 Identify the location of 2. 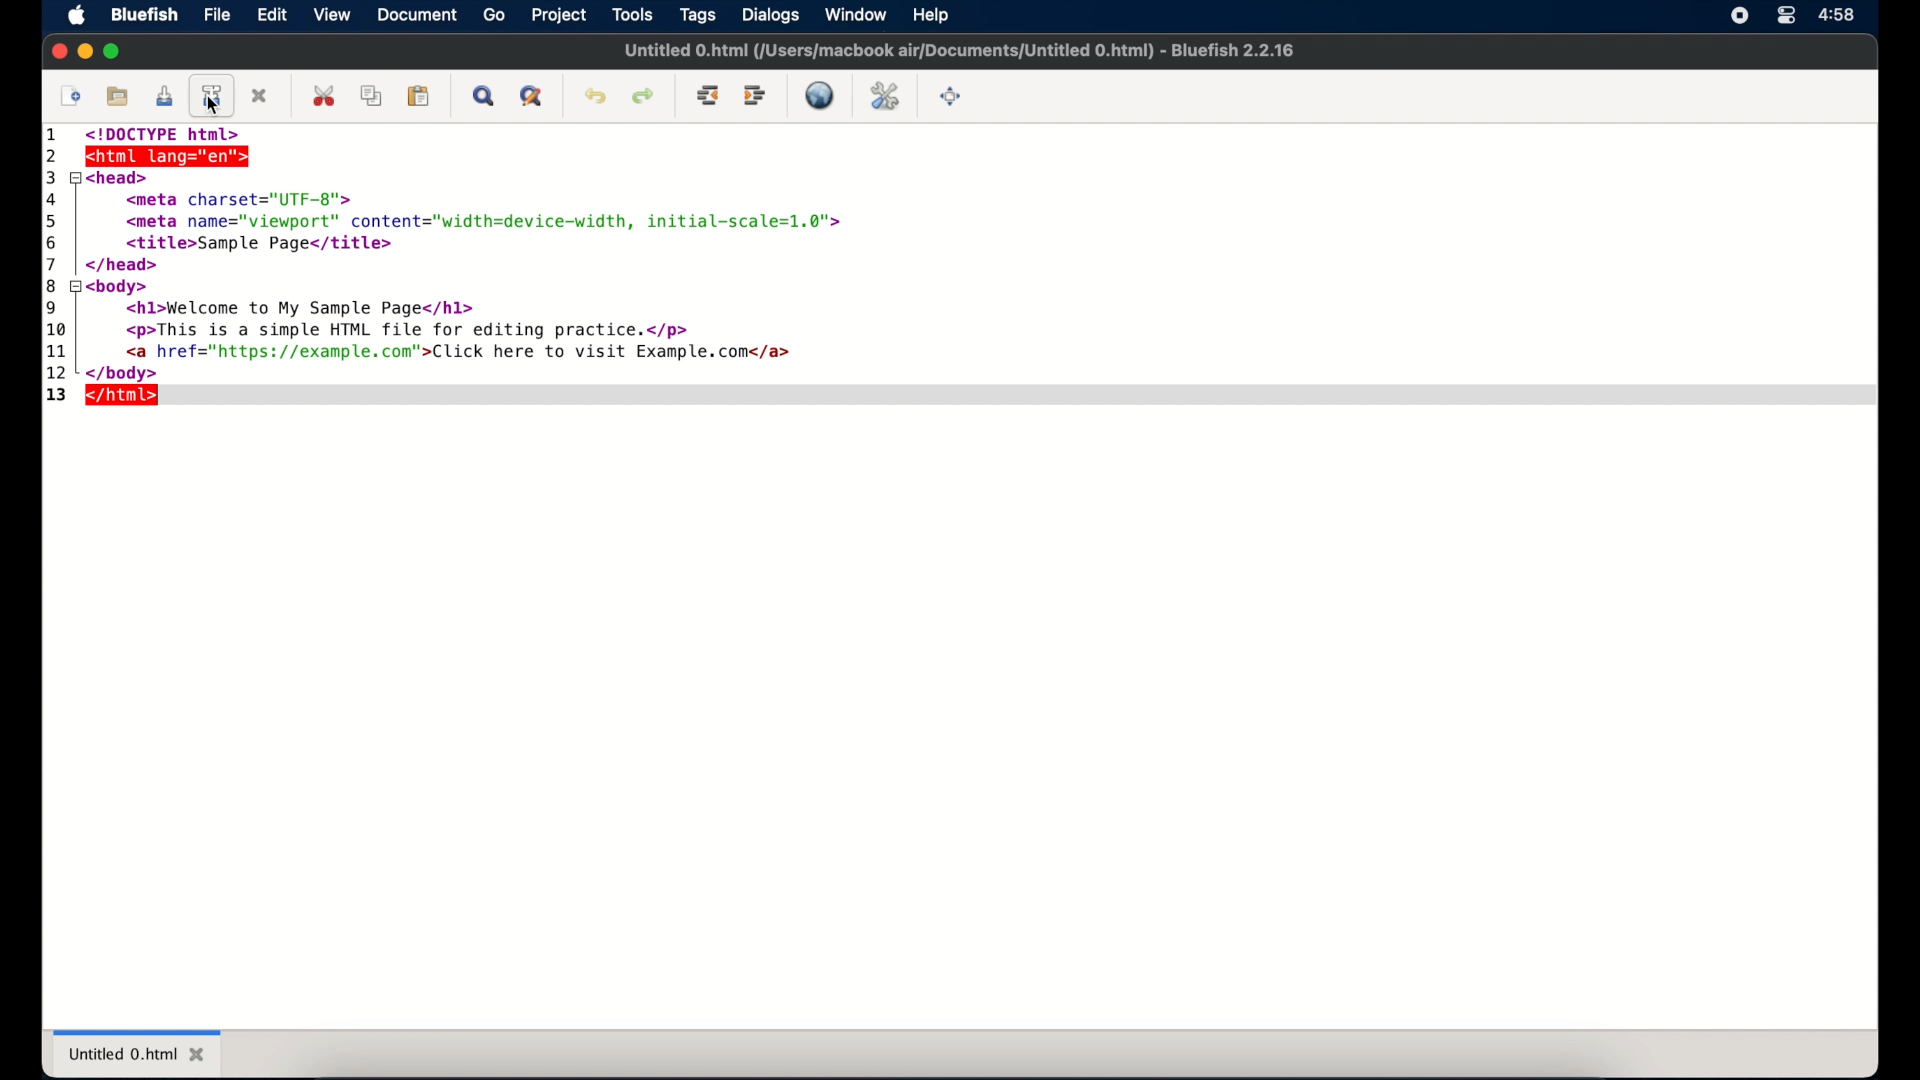
(53, 156).